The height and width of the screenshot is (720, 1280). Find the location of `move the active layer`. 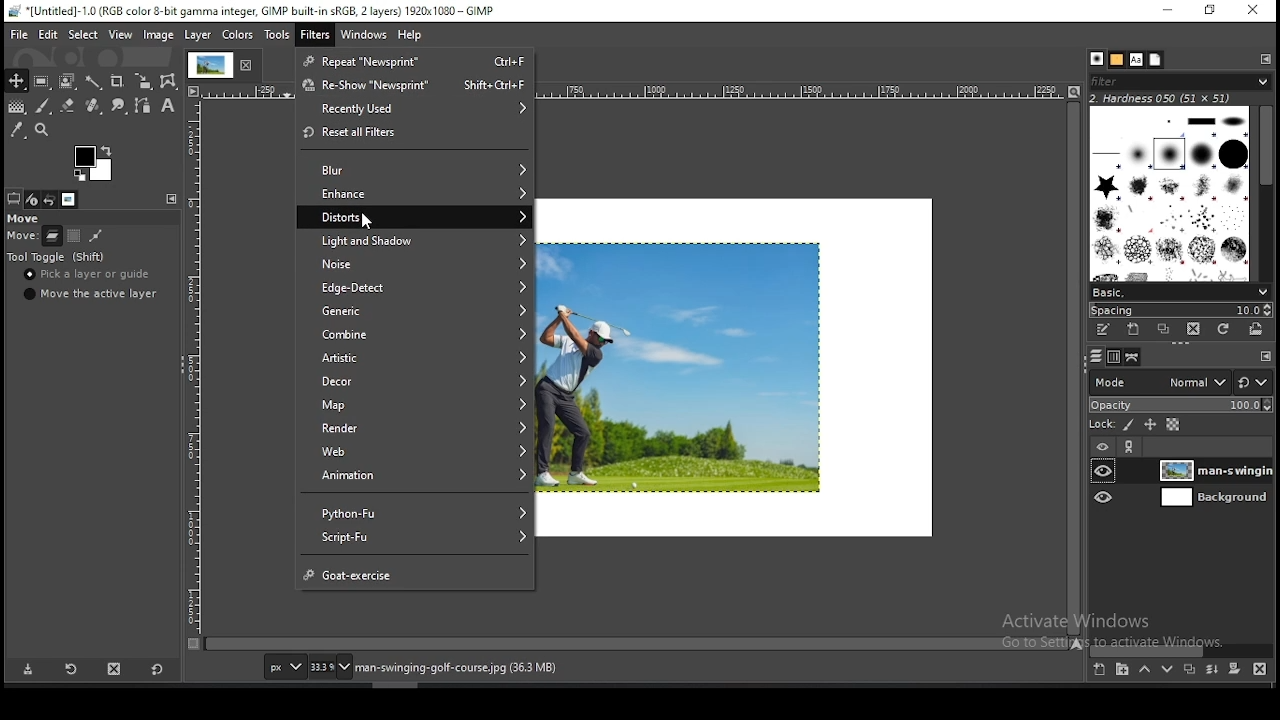

move the active layer is located at coordinates (92, 294).